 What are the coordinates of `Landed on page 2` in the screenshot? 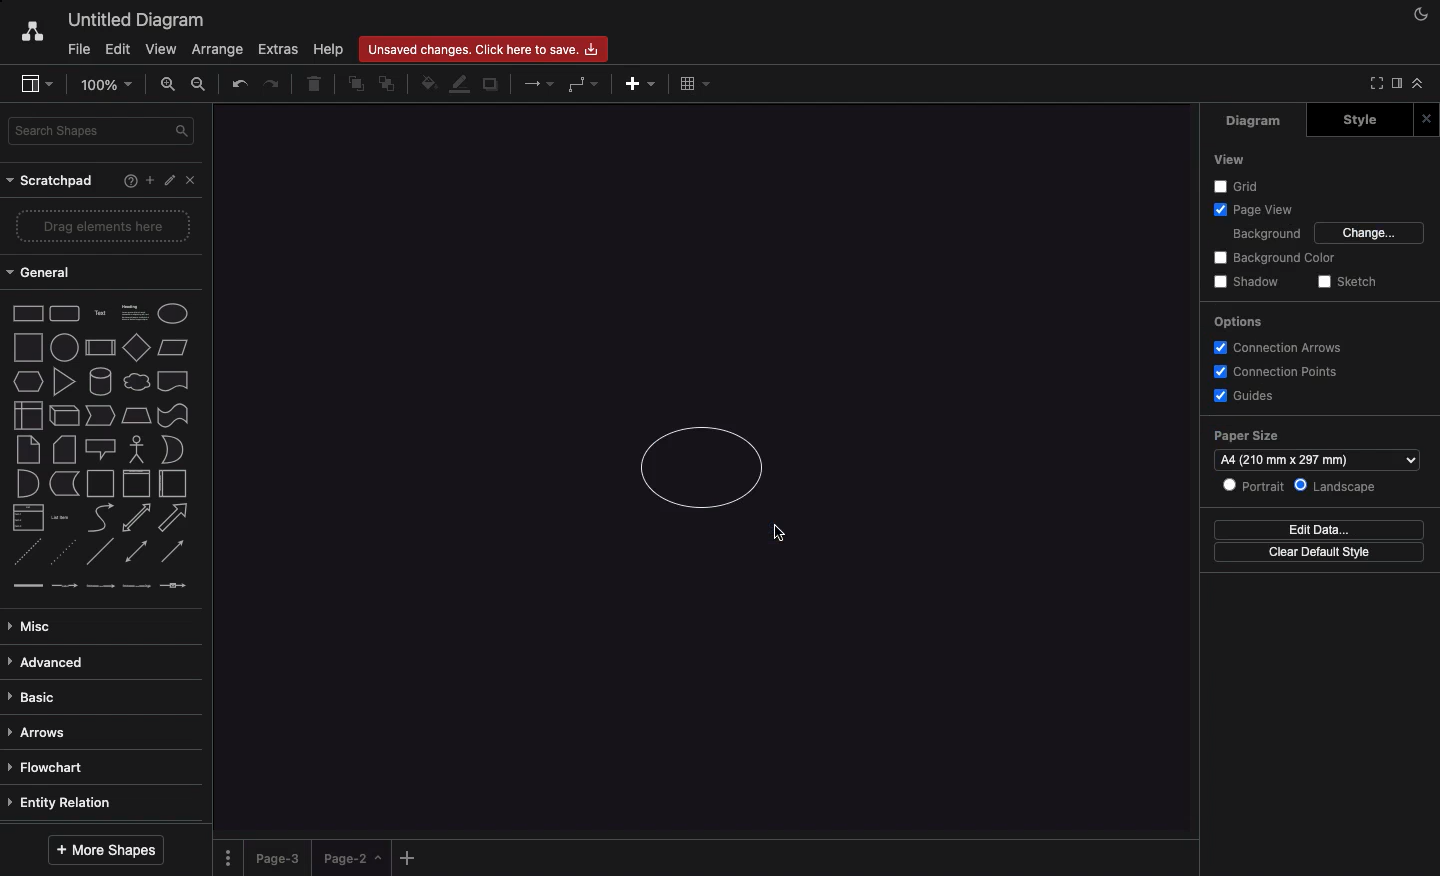 It's located at (354, 856).